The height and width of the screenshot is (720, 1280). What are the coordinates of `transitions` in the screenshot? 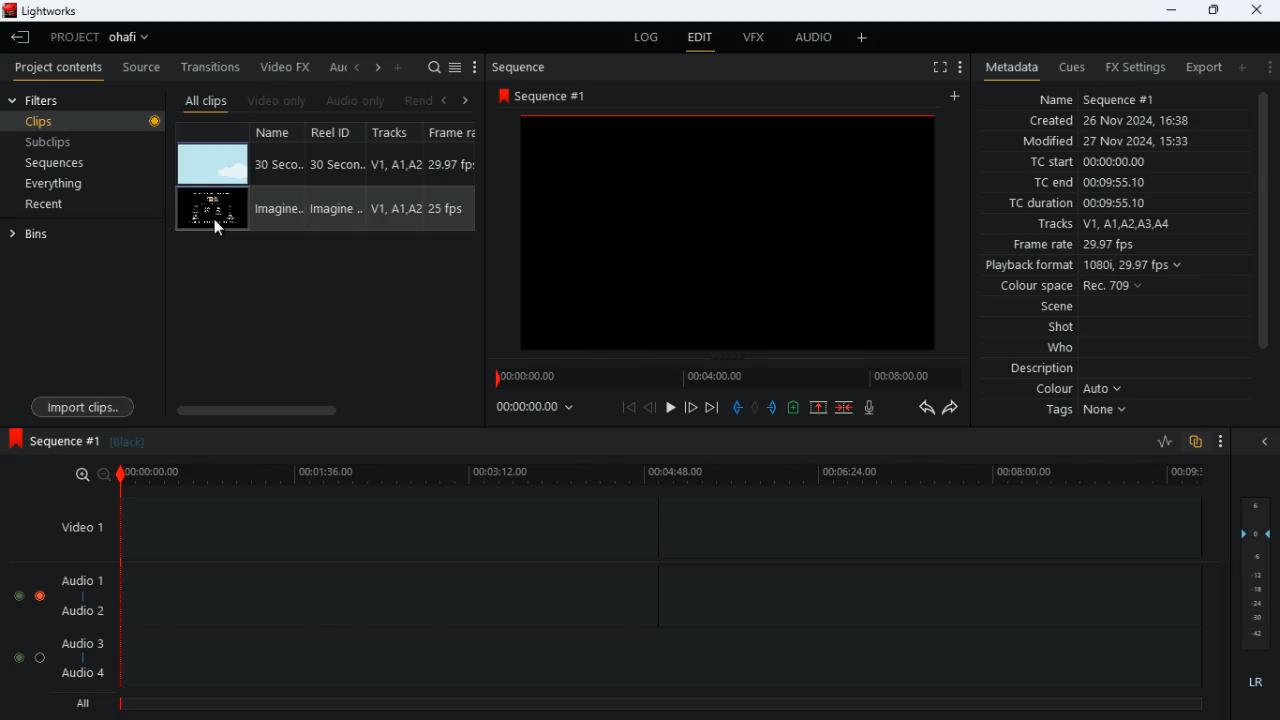 It's located at (213, 63).